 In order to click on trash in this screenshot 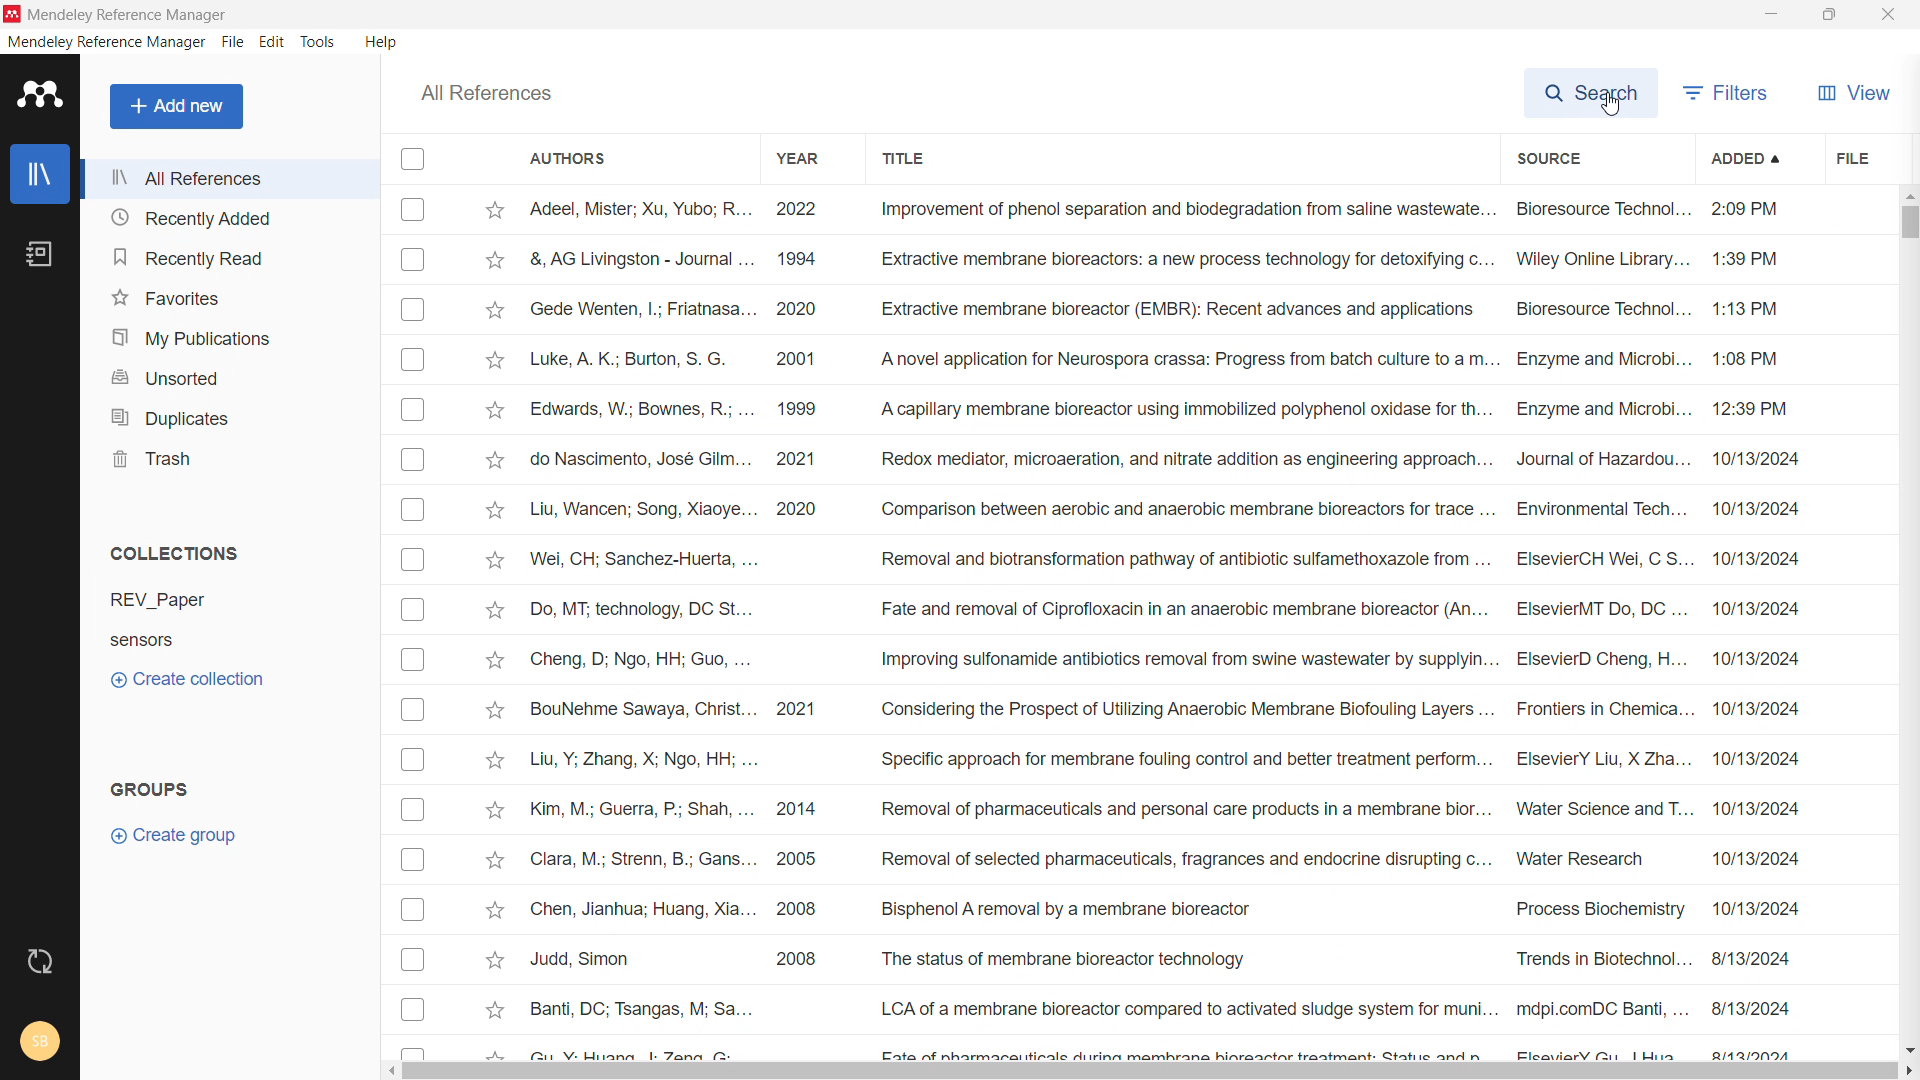, I will do `click(228, 459)`.